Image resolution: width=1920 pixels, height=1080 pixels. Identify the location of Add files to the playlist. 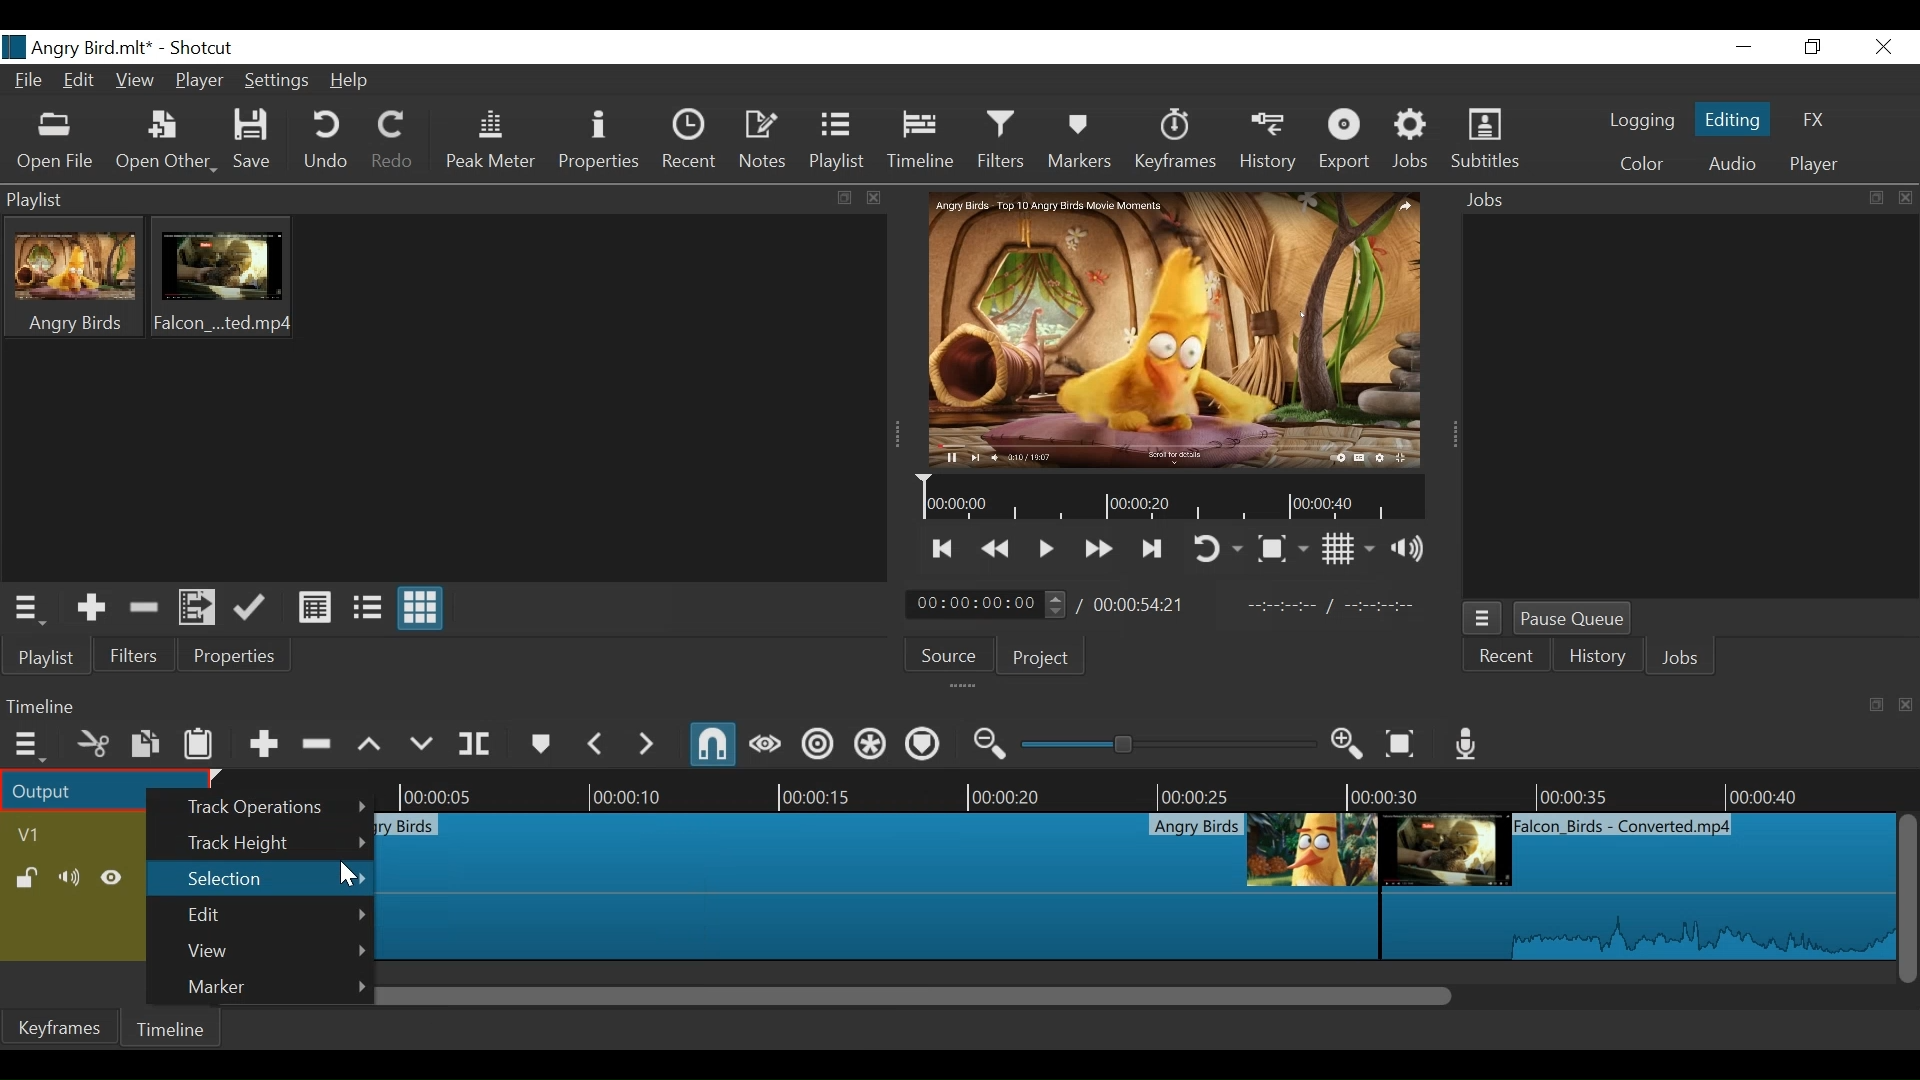
(196, 609).